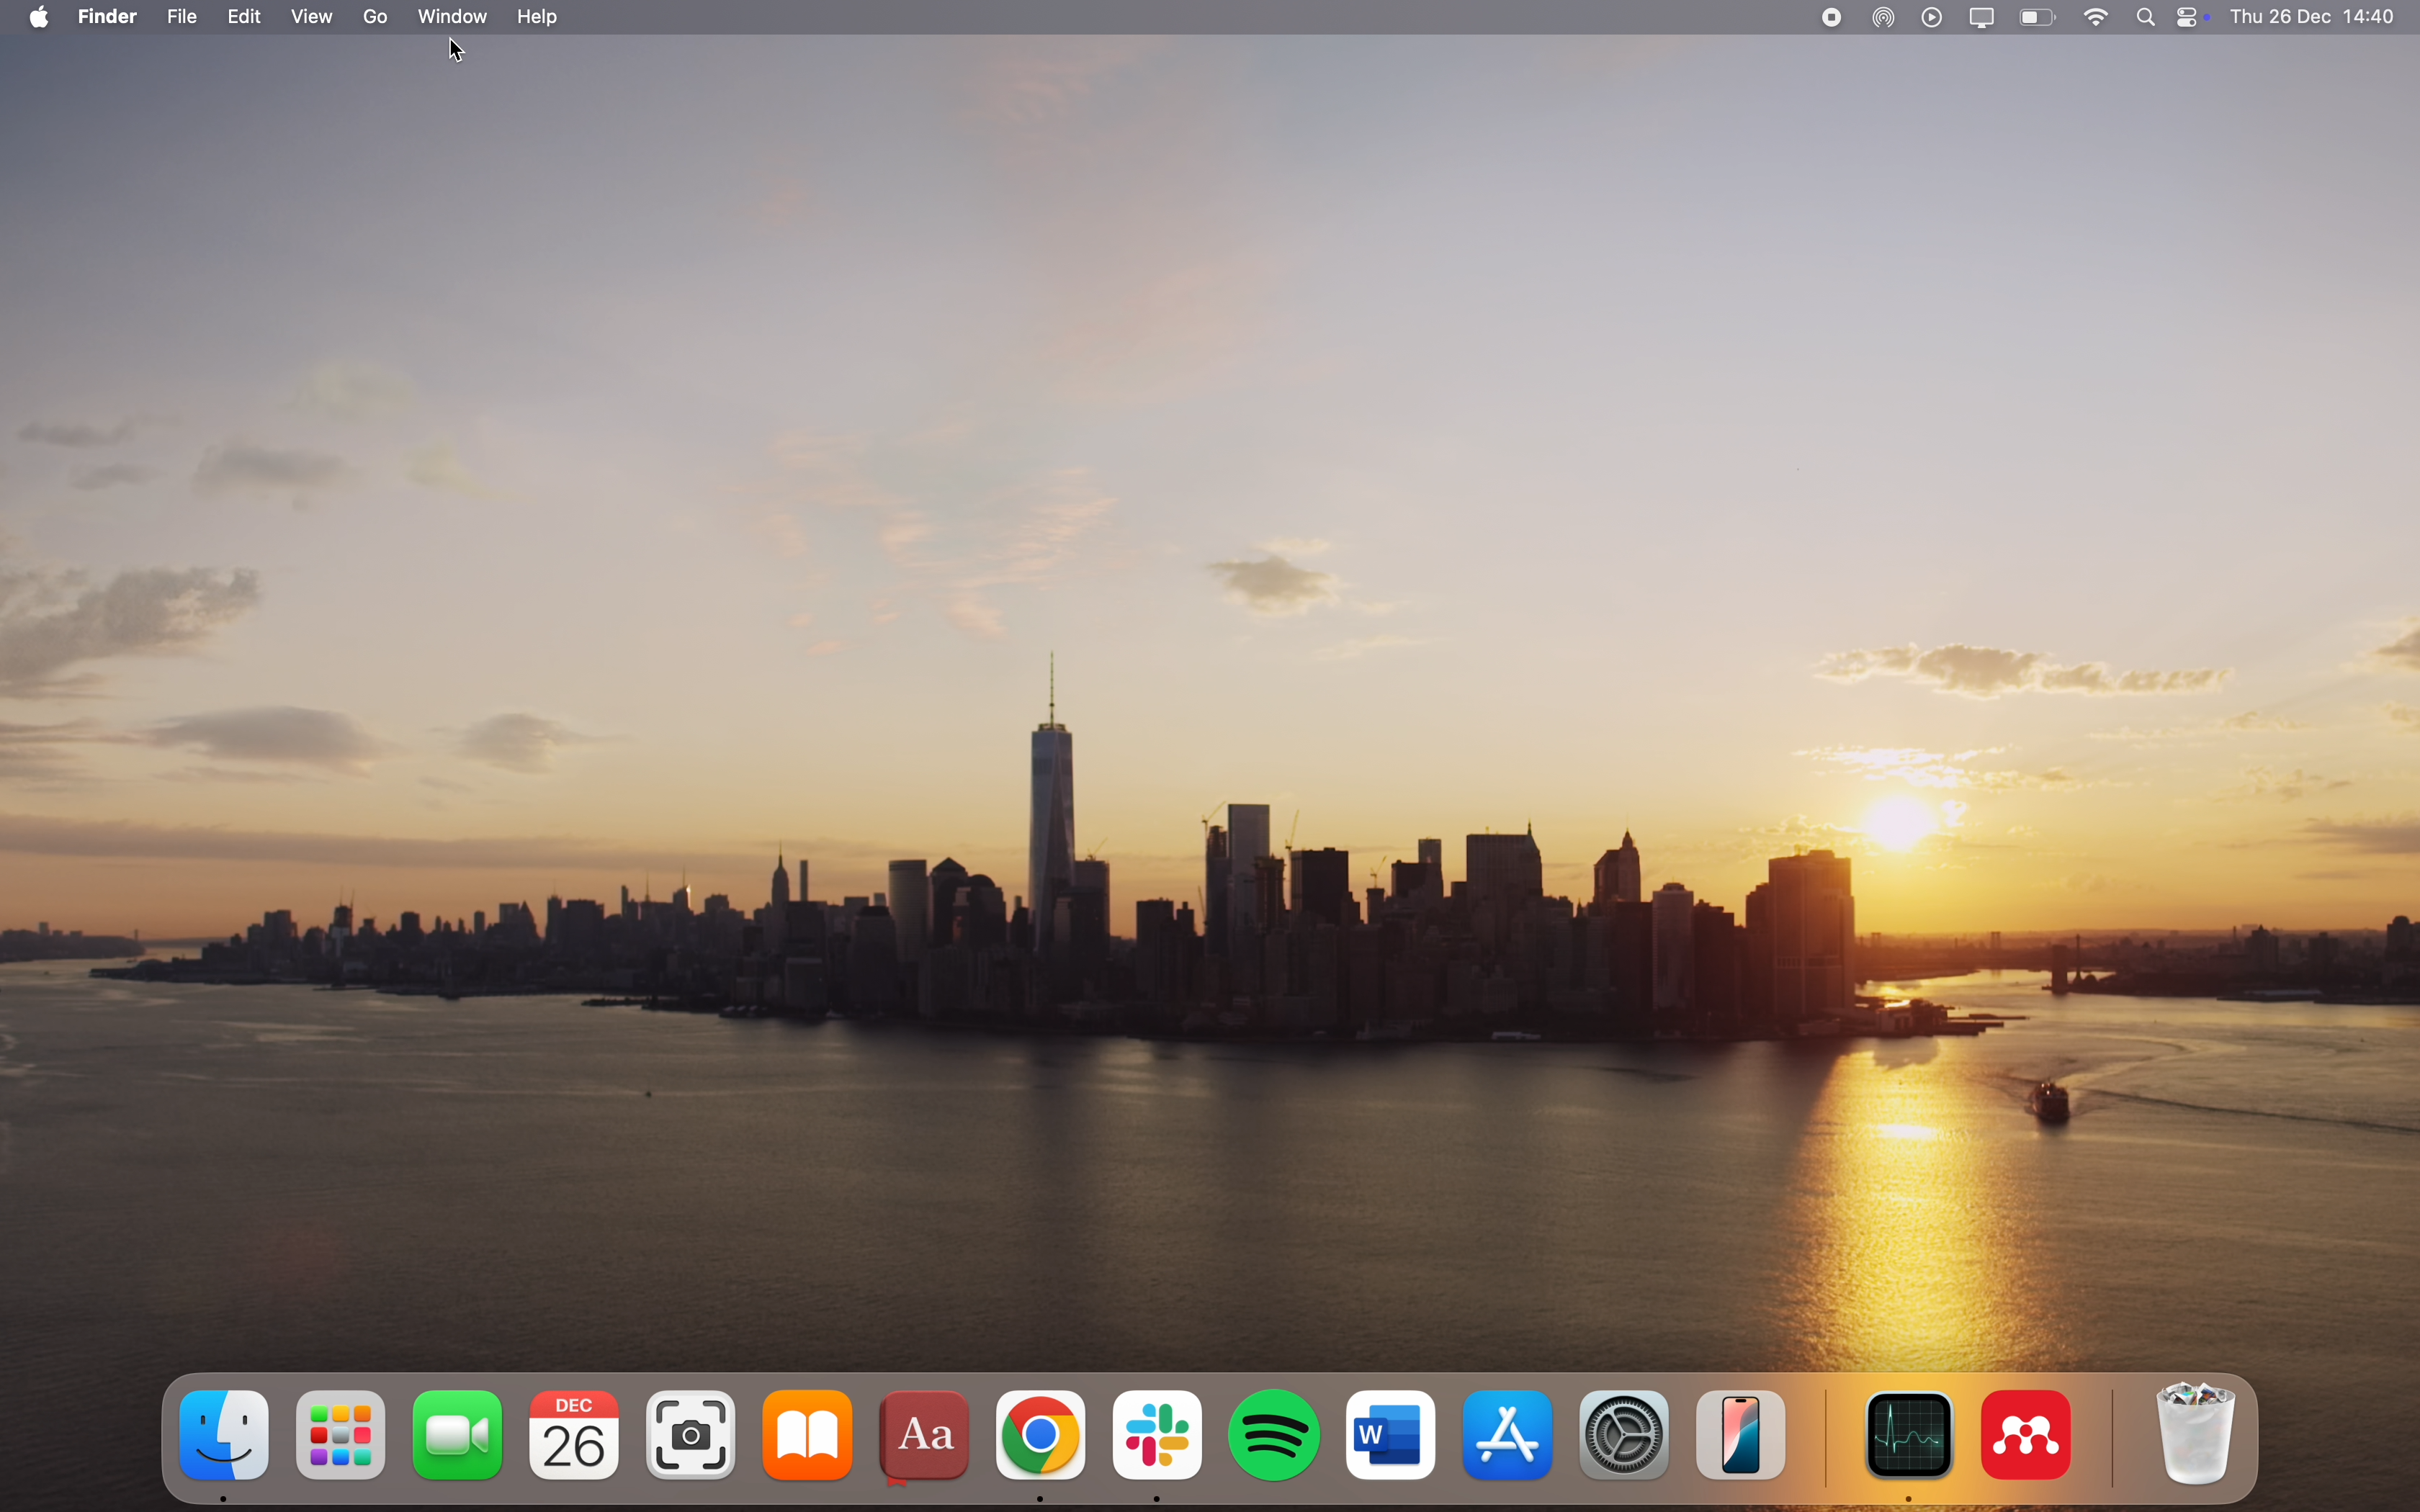 The image size is (2420, 1512). Describe the element at coordinates (1159, 1443) in the screenshot. I see `Slack` at that location.